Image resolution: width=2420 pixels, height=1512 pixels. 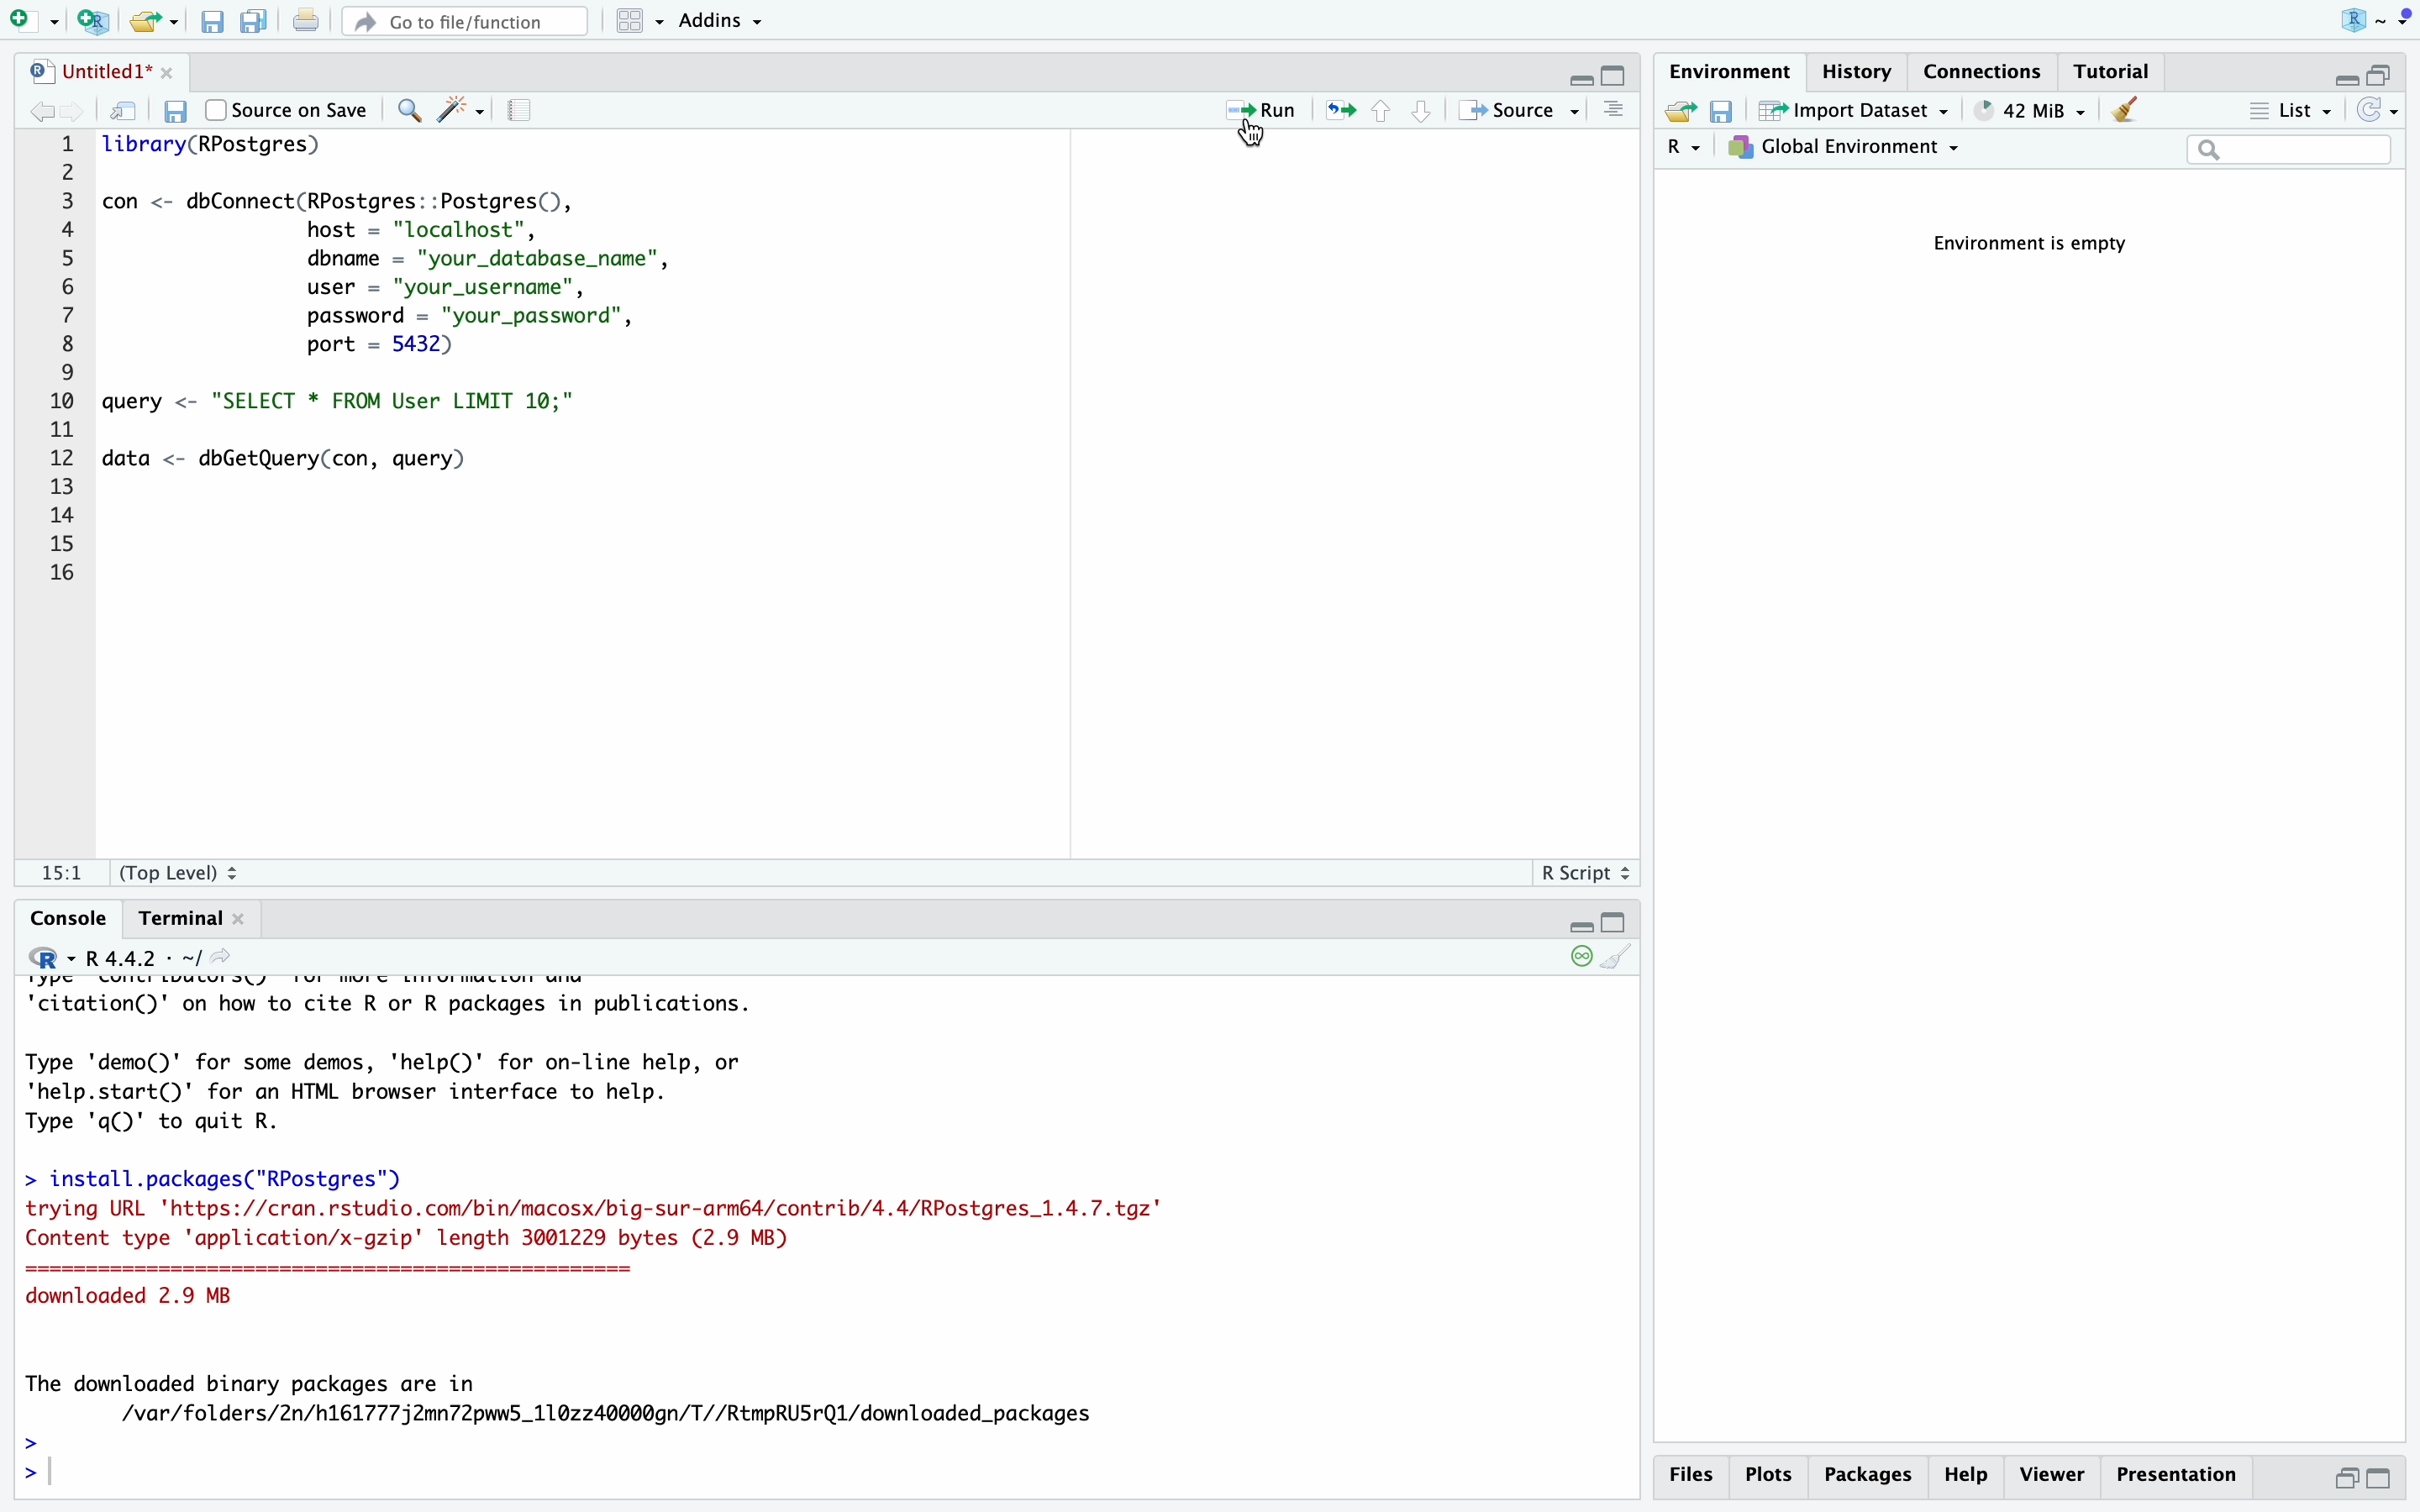 What do you see at coordinates (1335, 114) in the screenshot?
I see `re-run the previous code region` at bounding box center [1335, 114].